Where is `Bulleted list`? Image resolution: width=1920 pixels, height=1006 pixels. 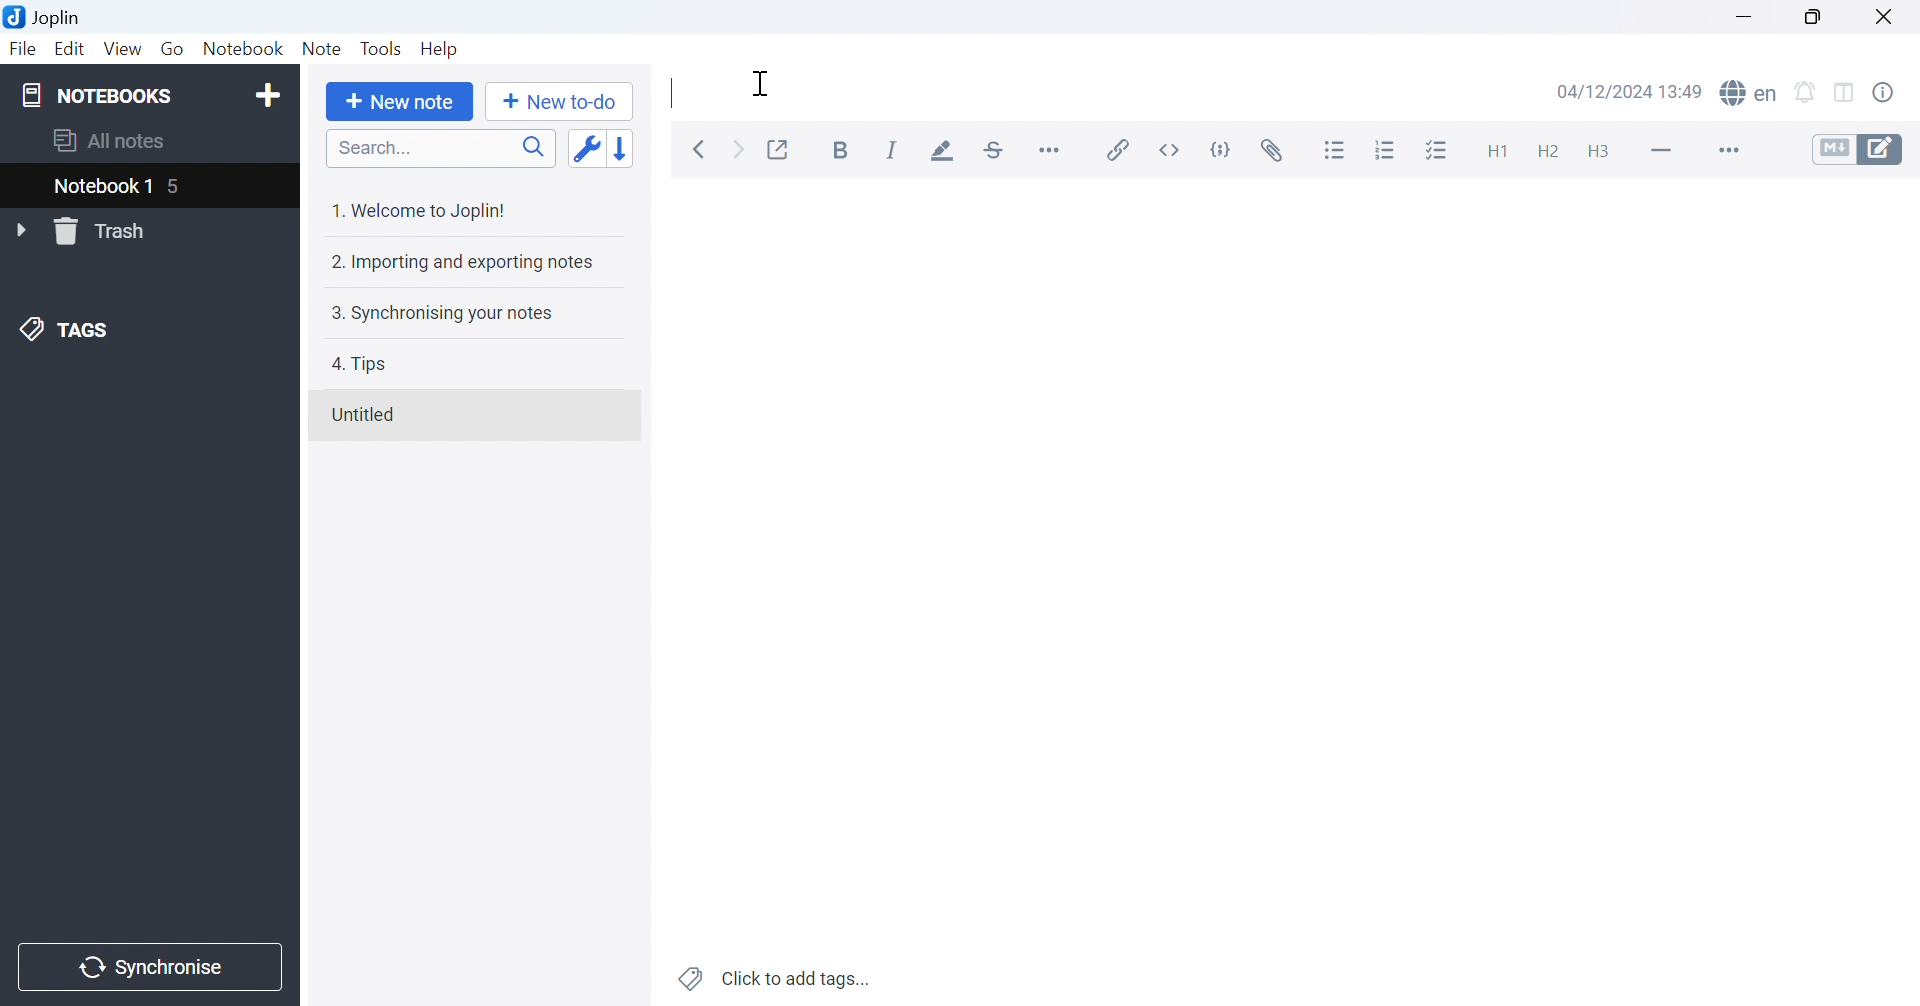 Bulleted list is located at coordinates (1336, 149).